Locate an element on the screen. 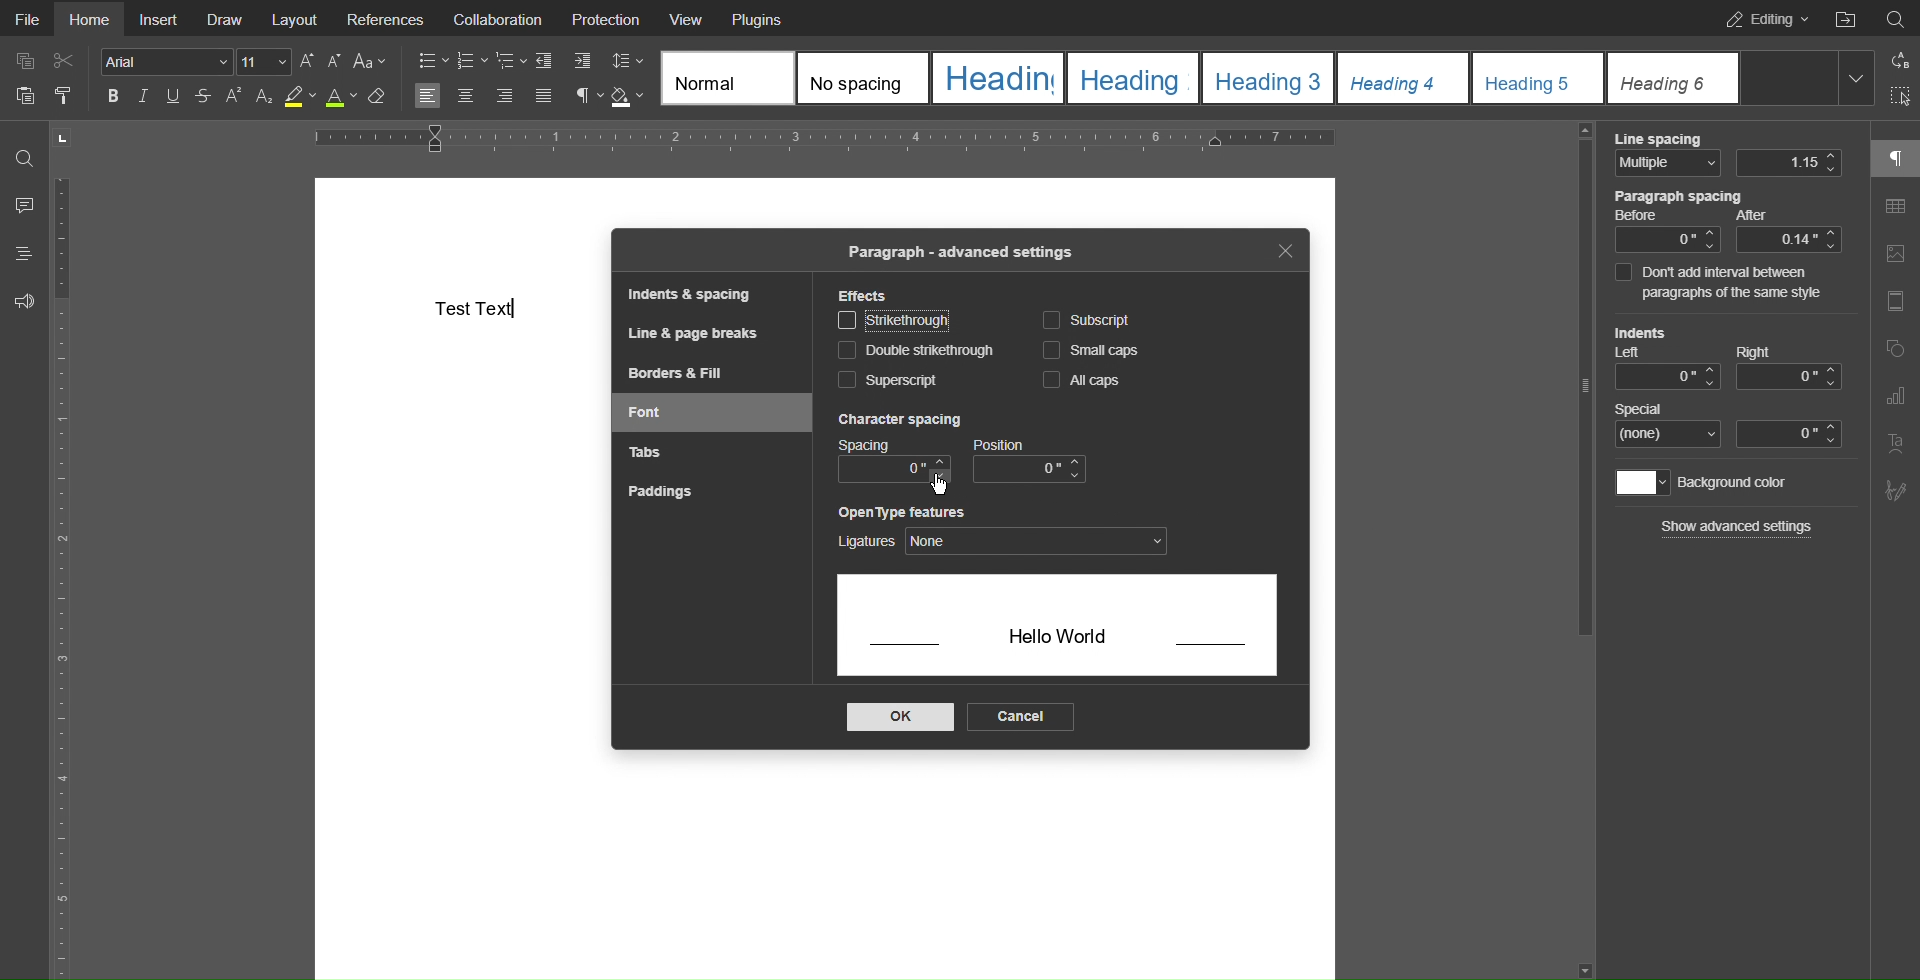 The width and height of the screenshot is (1920, 980). Horizontal Ruler is located at coordinates (824, 139).